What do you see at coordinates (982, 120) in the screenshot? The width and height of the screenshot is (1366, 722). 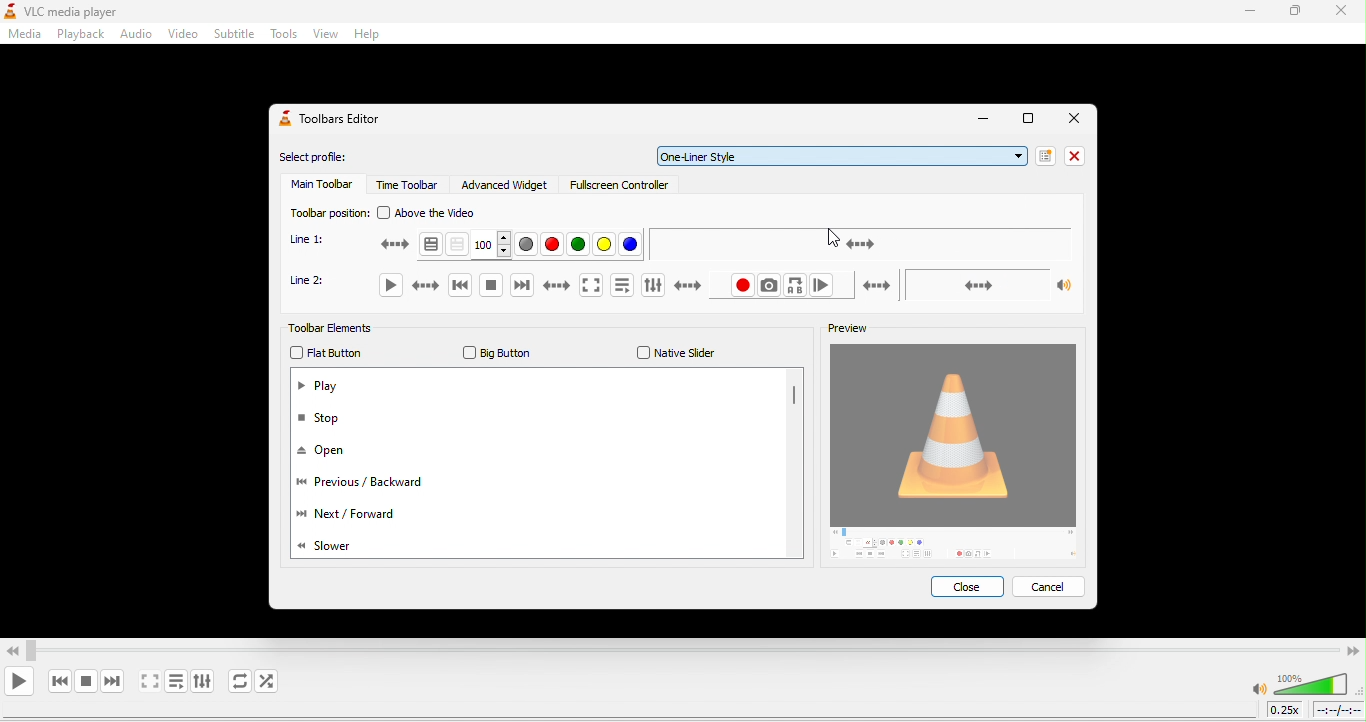 I see `minimize` at bounding box center [982, 120].